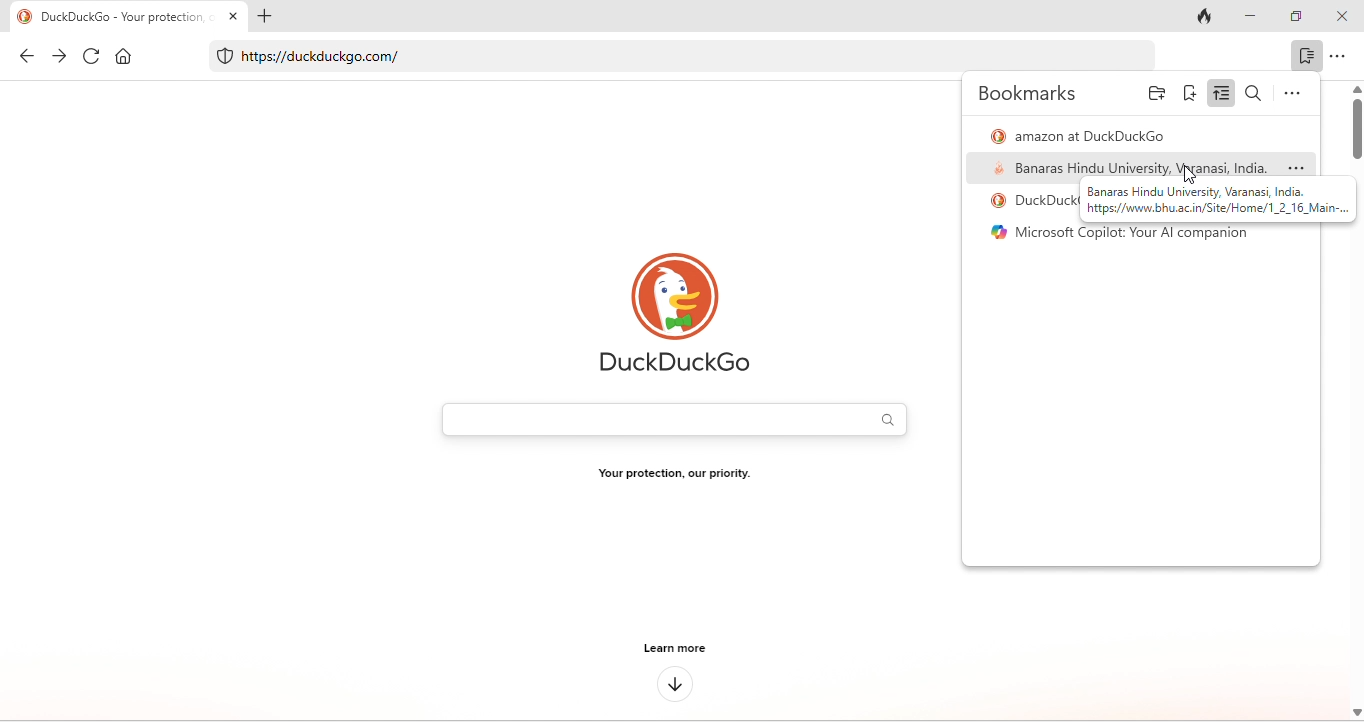 The width and height of the screenshot is (1364, 722). What do you see at coordinates (1188, 173) in the screenshot?
I see `cursor movement` at bounding box center [1188, 173].